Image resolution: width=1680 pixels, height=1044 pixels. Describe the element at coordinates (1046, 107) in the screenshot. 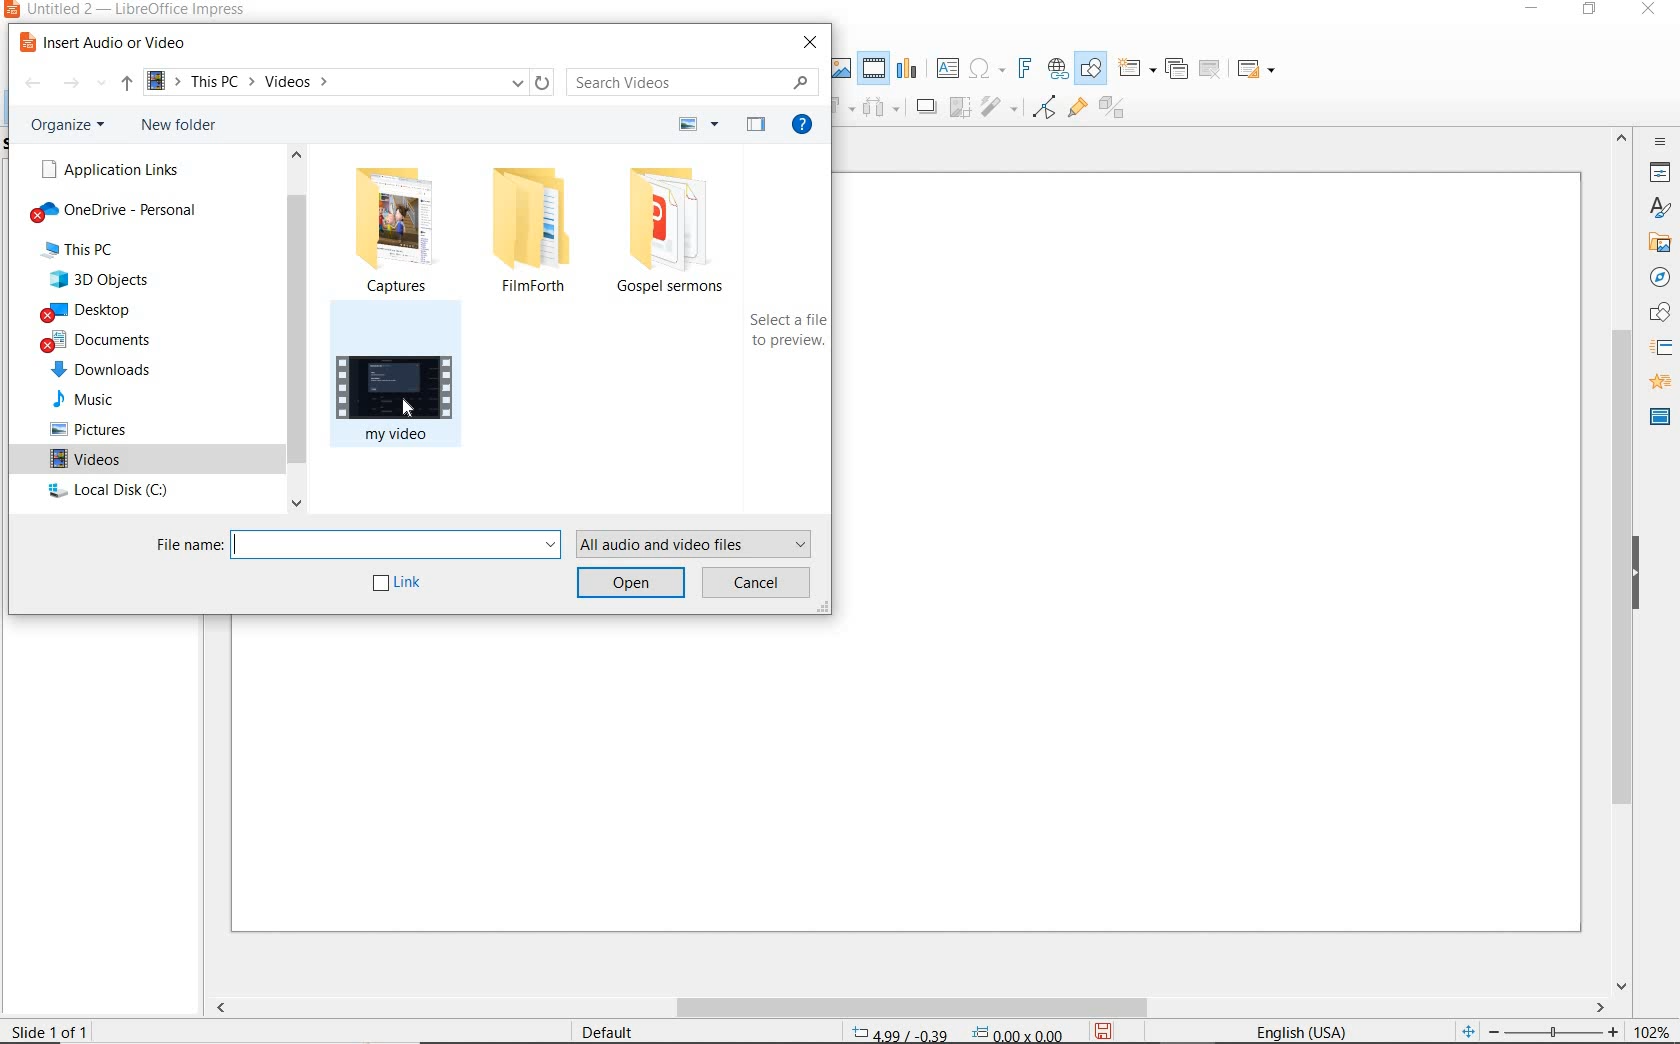

I see `TOGGLE POINT EDIT MODE` at that location.